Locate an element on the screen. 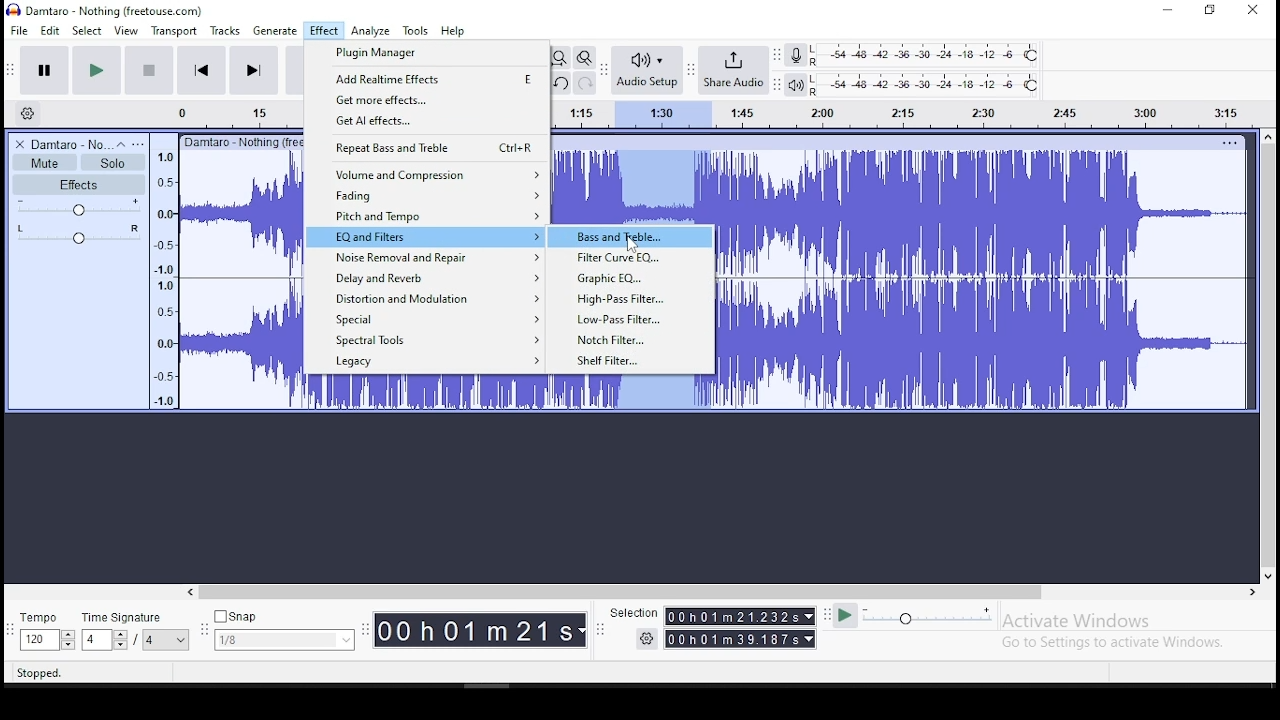  delay and reverb is located at coordinates (423, 276).